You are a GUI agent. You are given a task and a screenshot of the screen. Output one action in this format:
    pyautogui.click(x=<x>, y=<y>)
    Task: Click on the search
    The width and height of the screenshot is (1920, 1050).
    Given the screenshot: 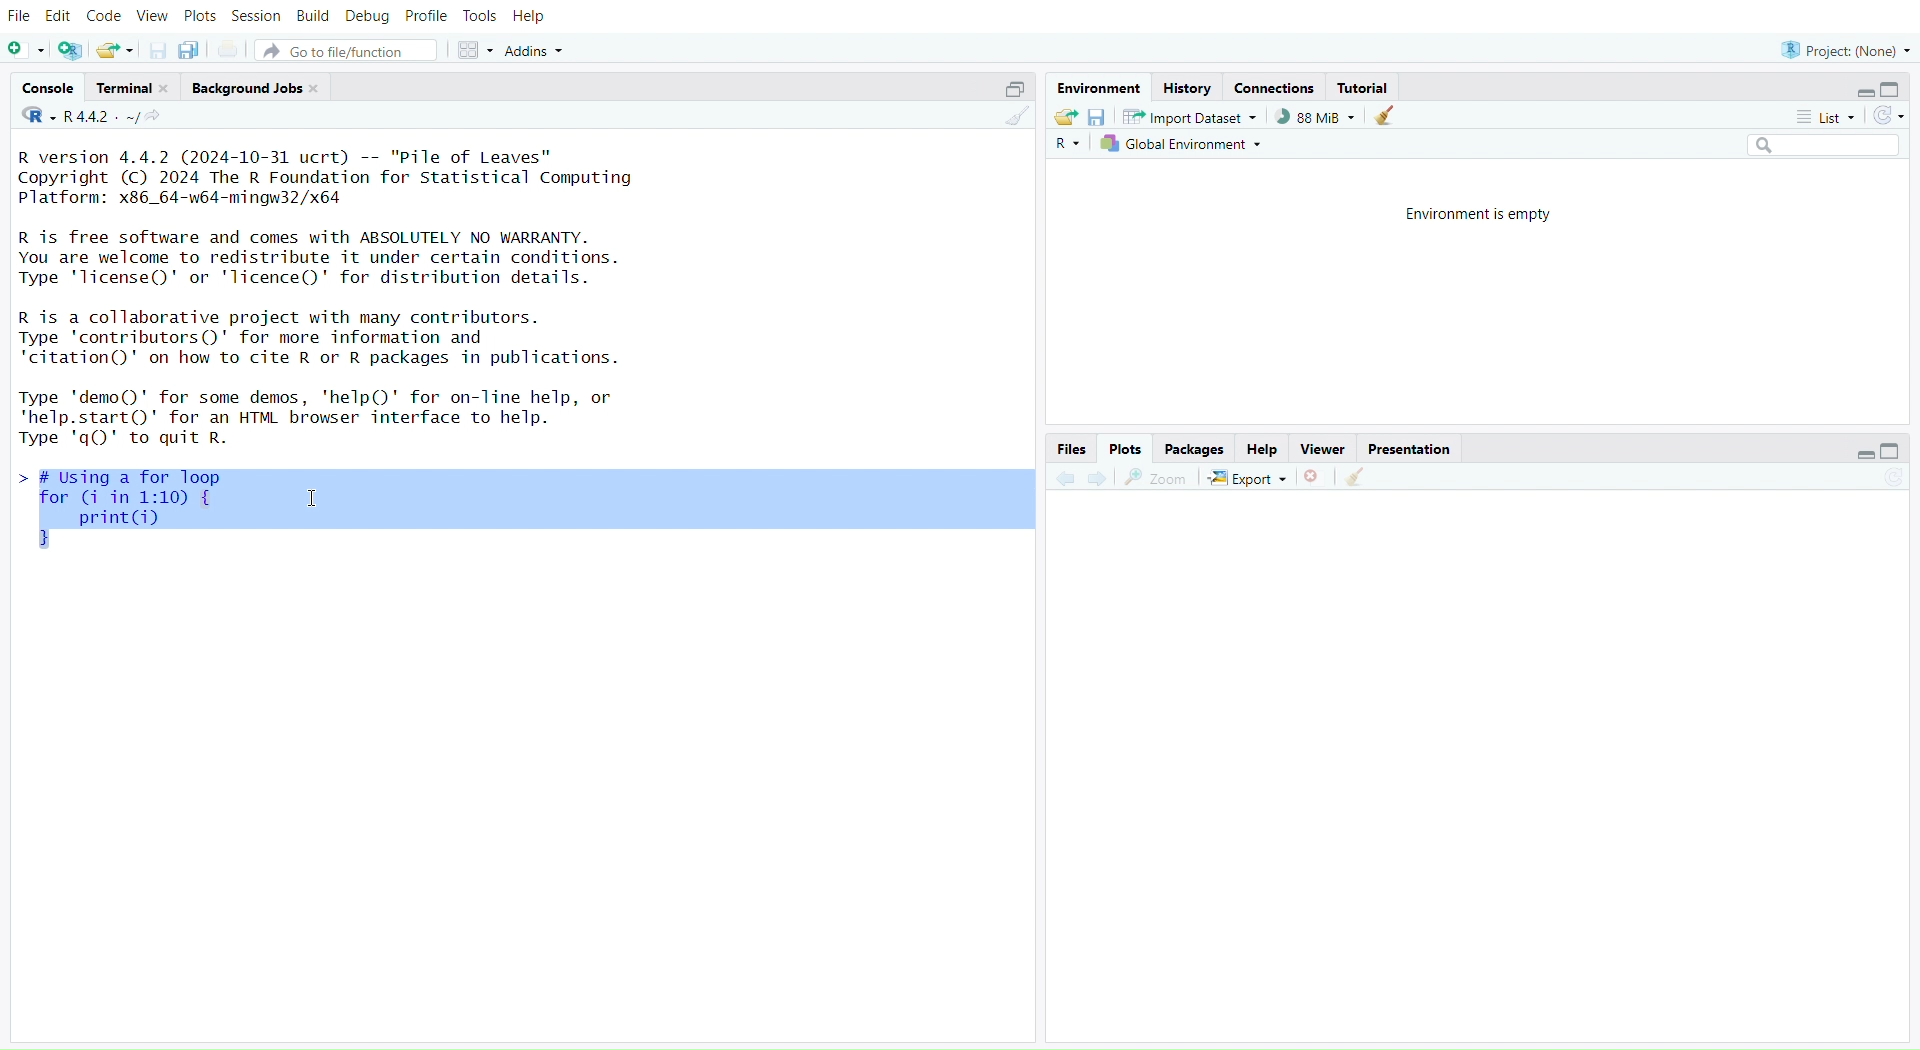 What is the action you would take?
    pyautogui.click(x=1813, y=146)
    